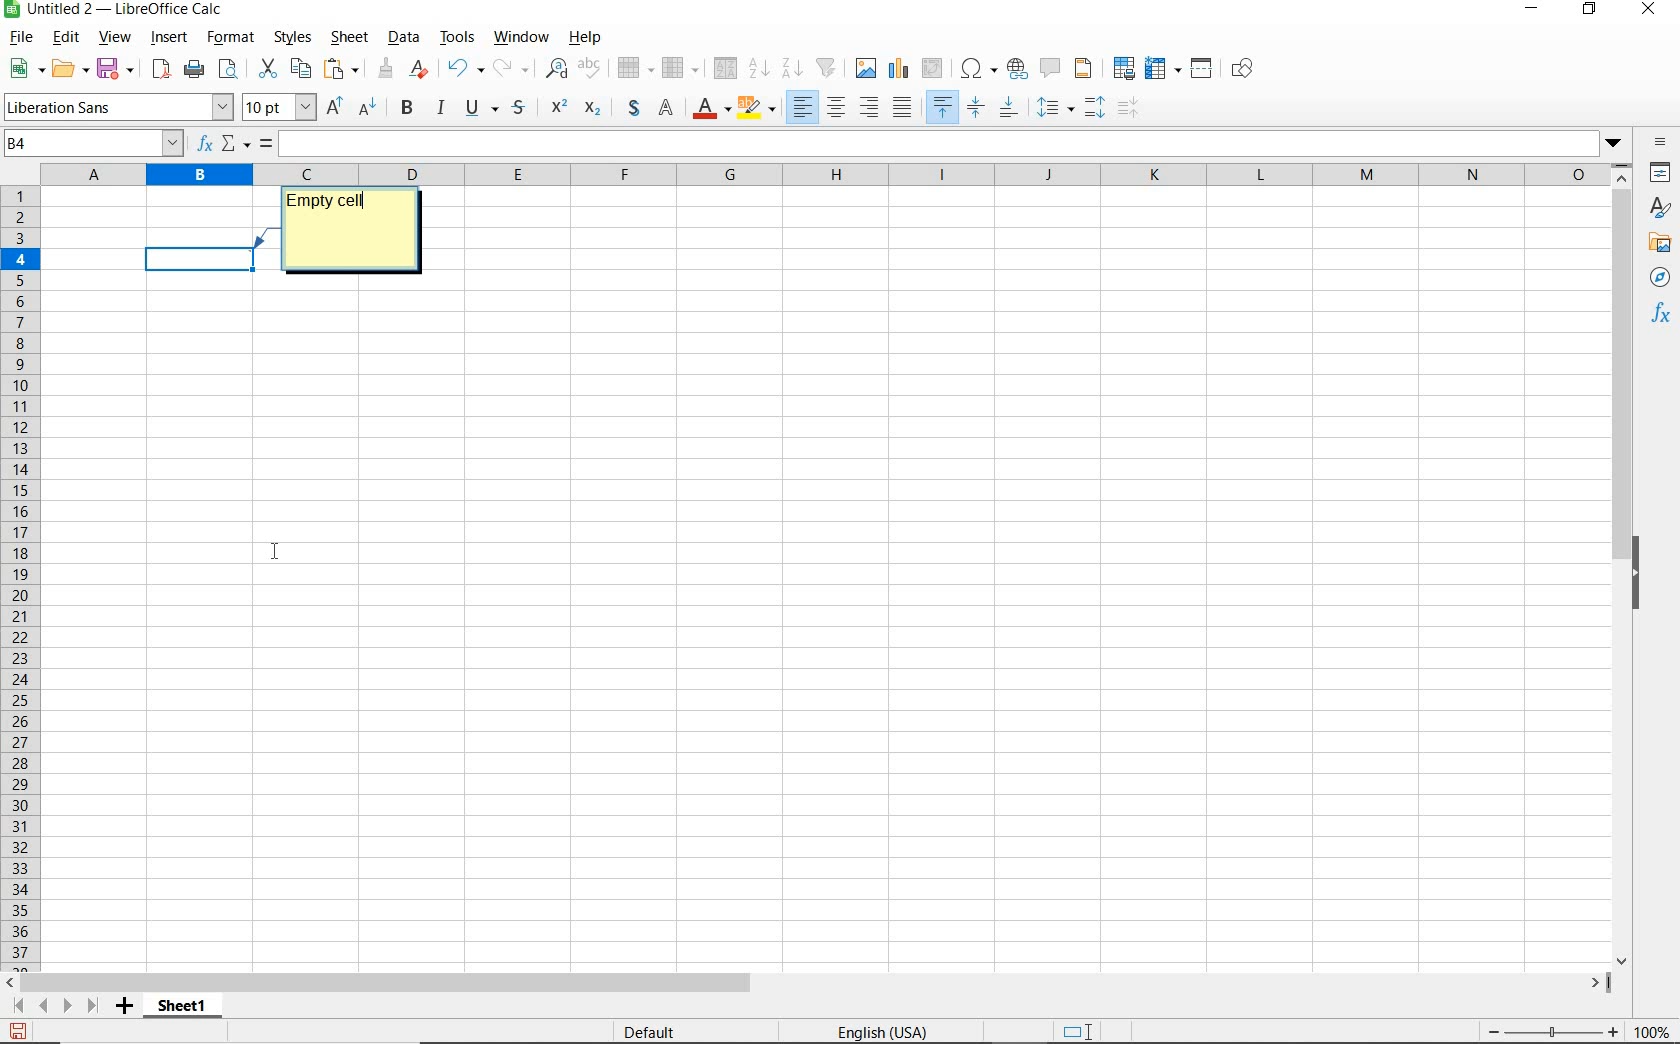  What do you see at coordinates (510, 105) in the screenshot?
I see `symbol styles` at bounding box center [510, 105].